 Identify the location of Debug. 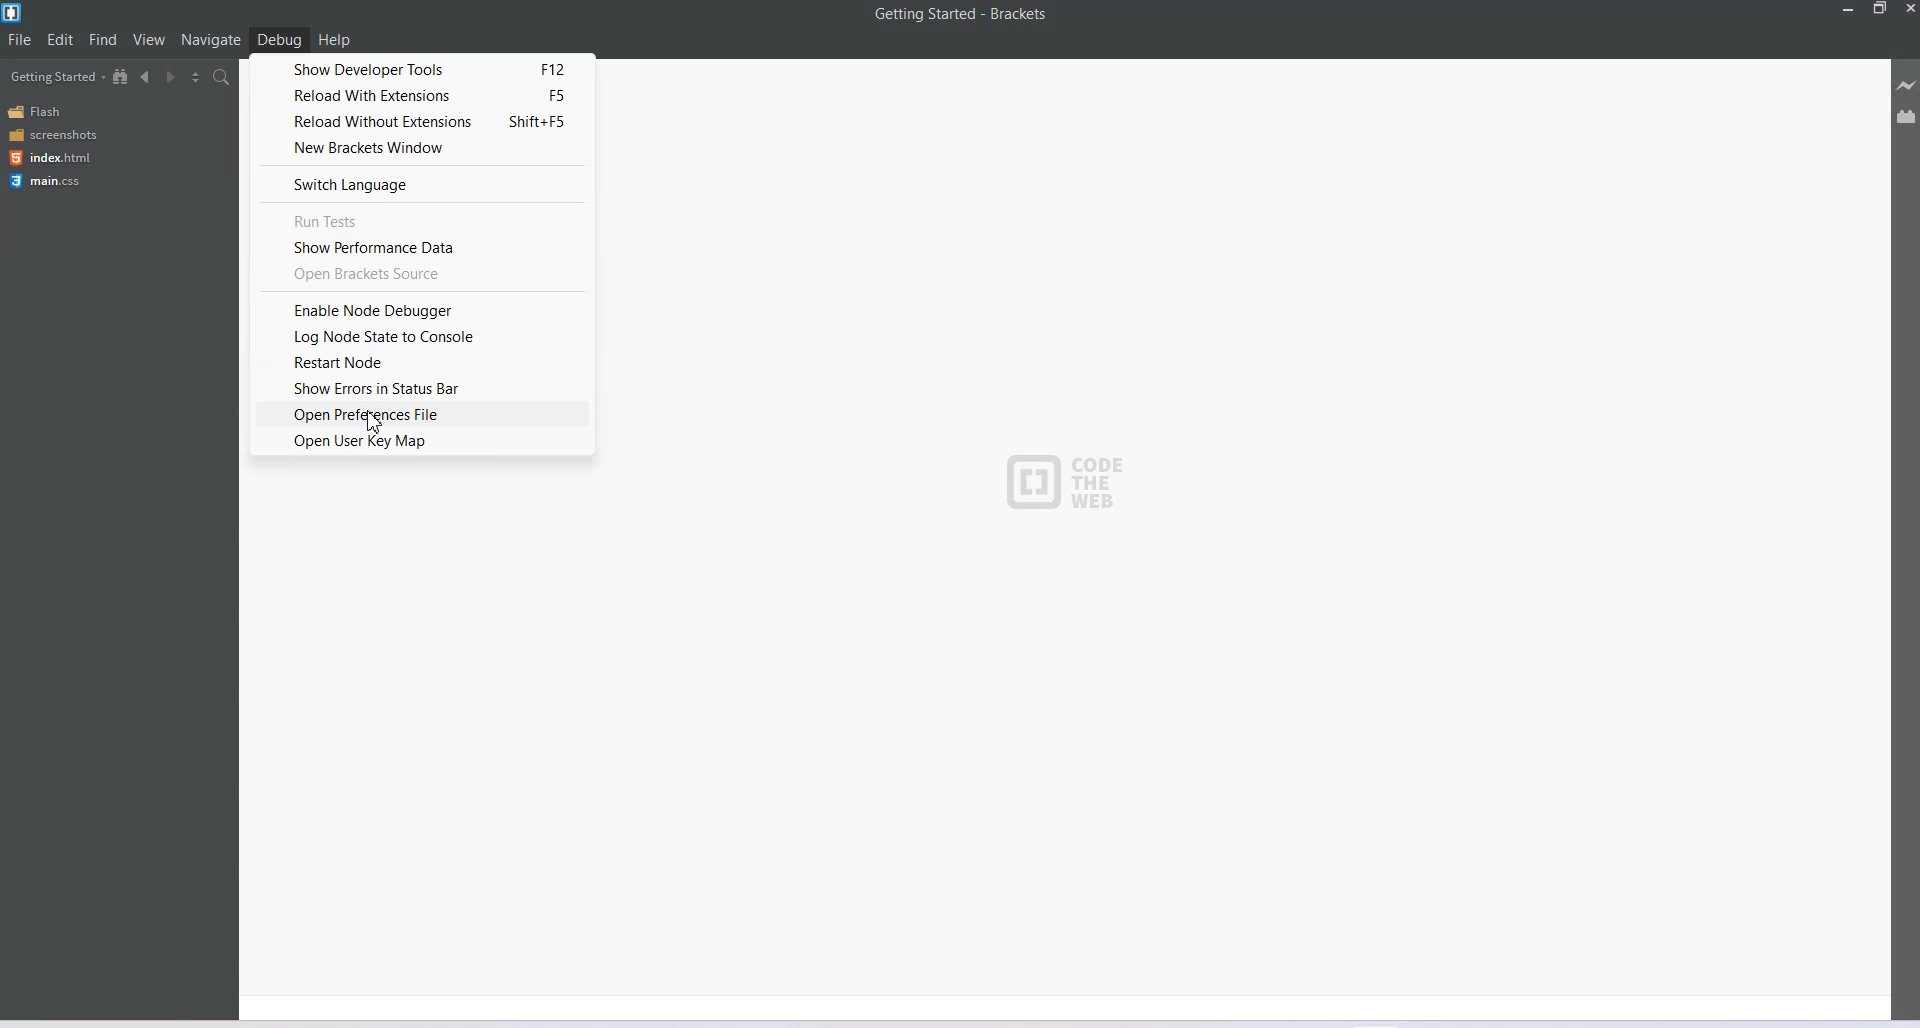
(279, 39).